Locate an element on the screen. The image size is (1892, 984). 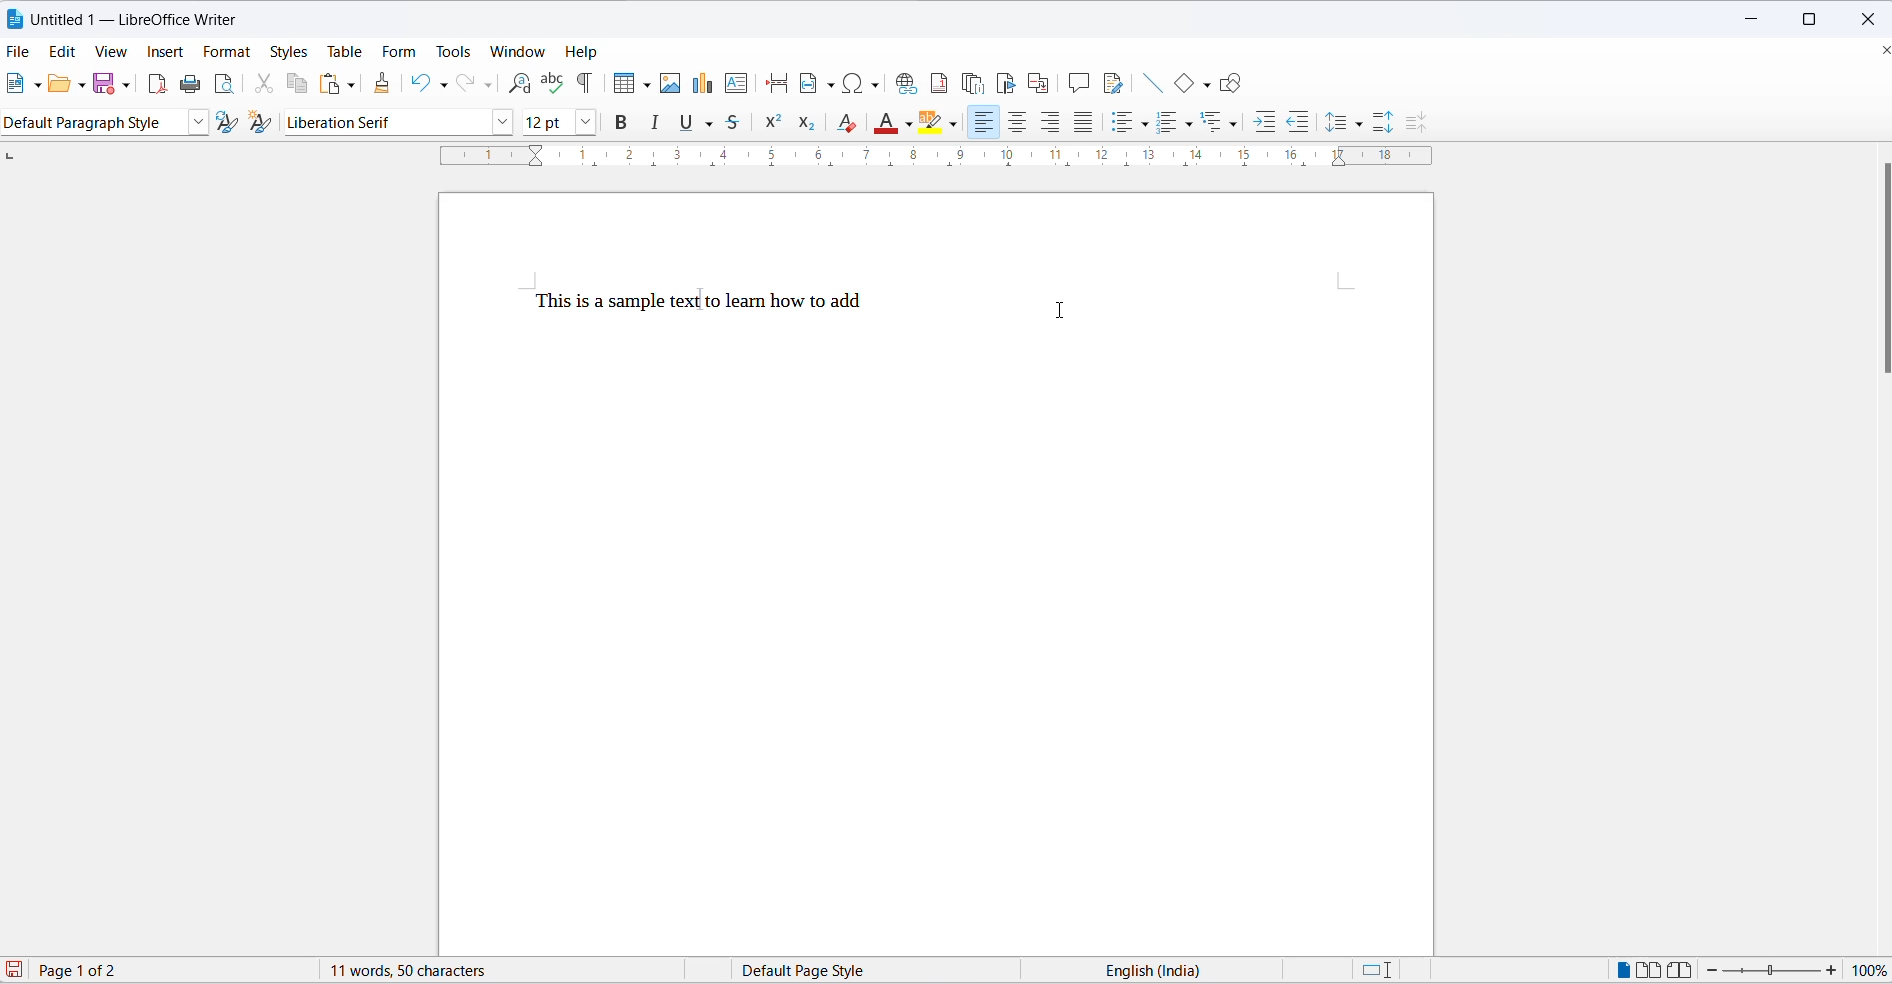
zoom slider is located at coordinates (1773, 971).